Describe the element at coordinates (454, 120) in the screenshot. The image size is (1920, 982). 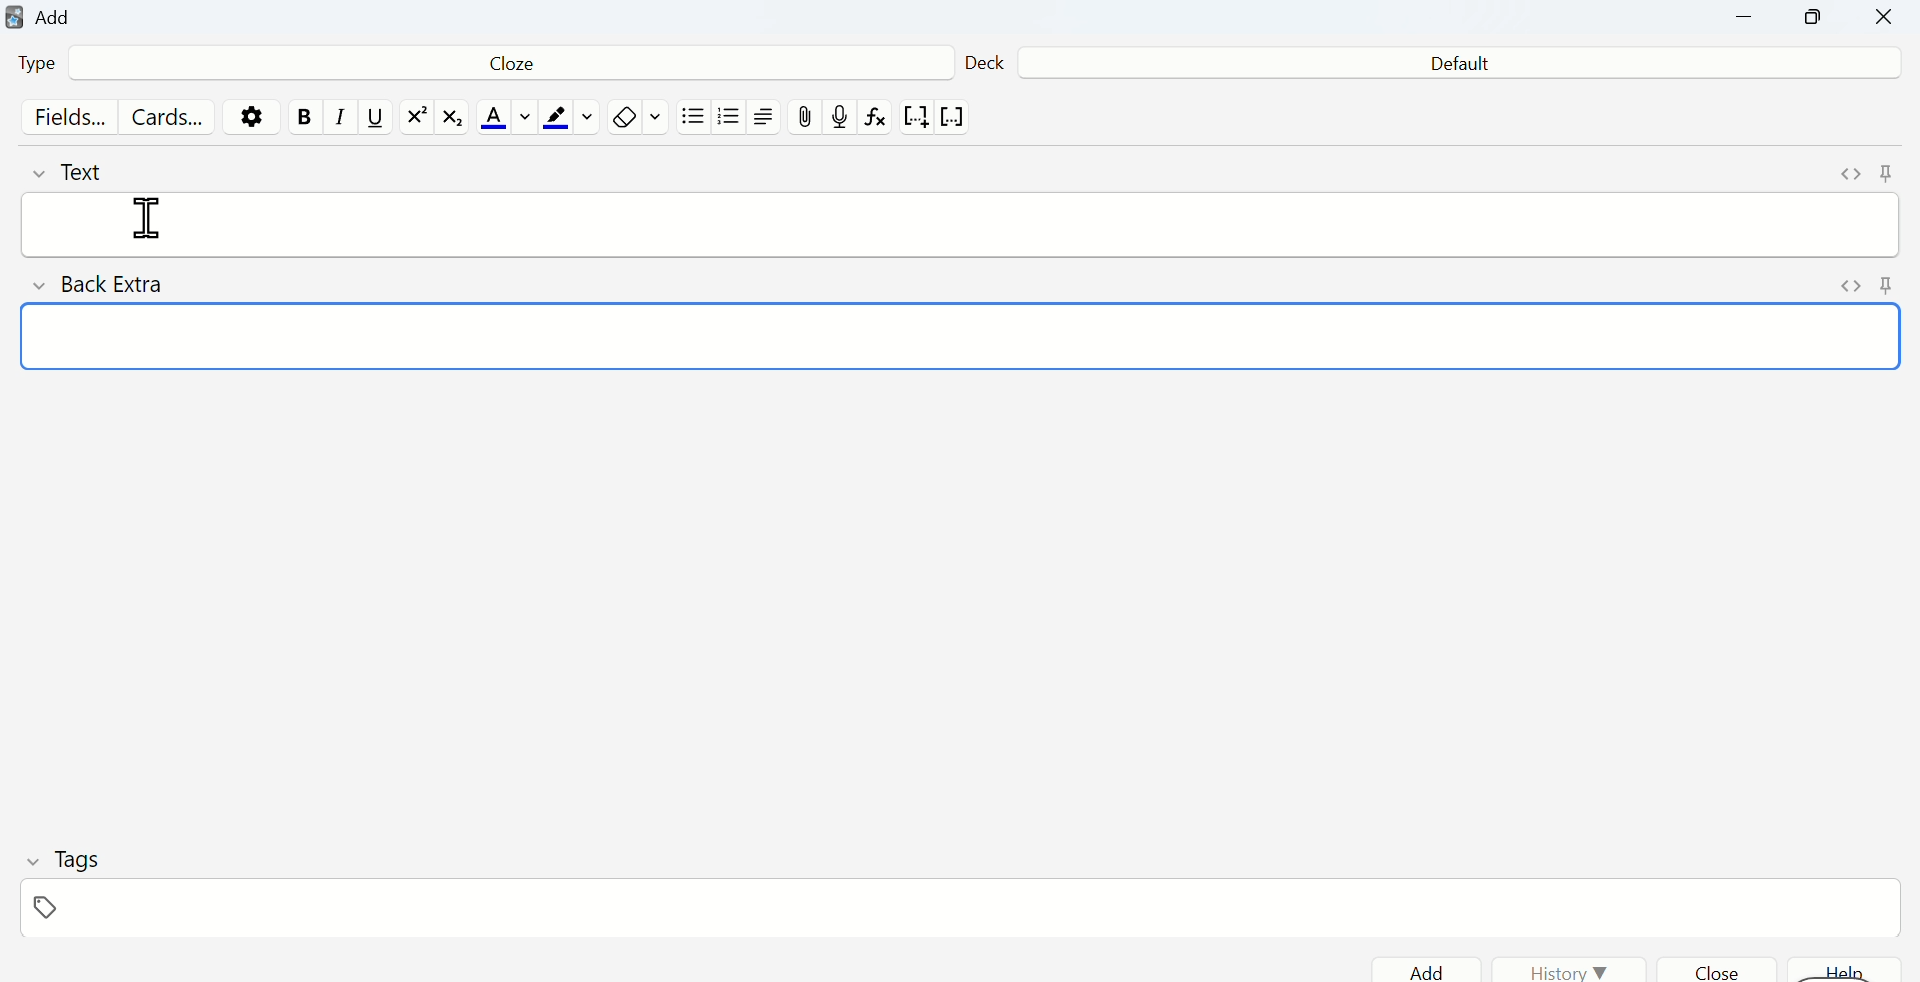
I see `matrix` at that location.